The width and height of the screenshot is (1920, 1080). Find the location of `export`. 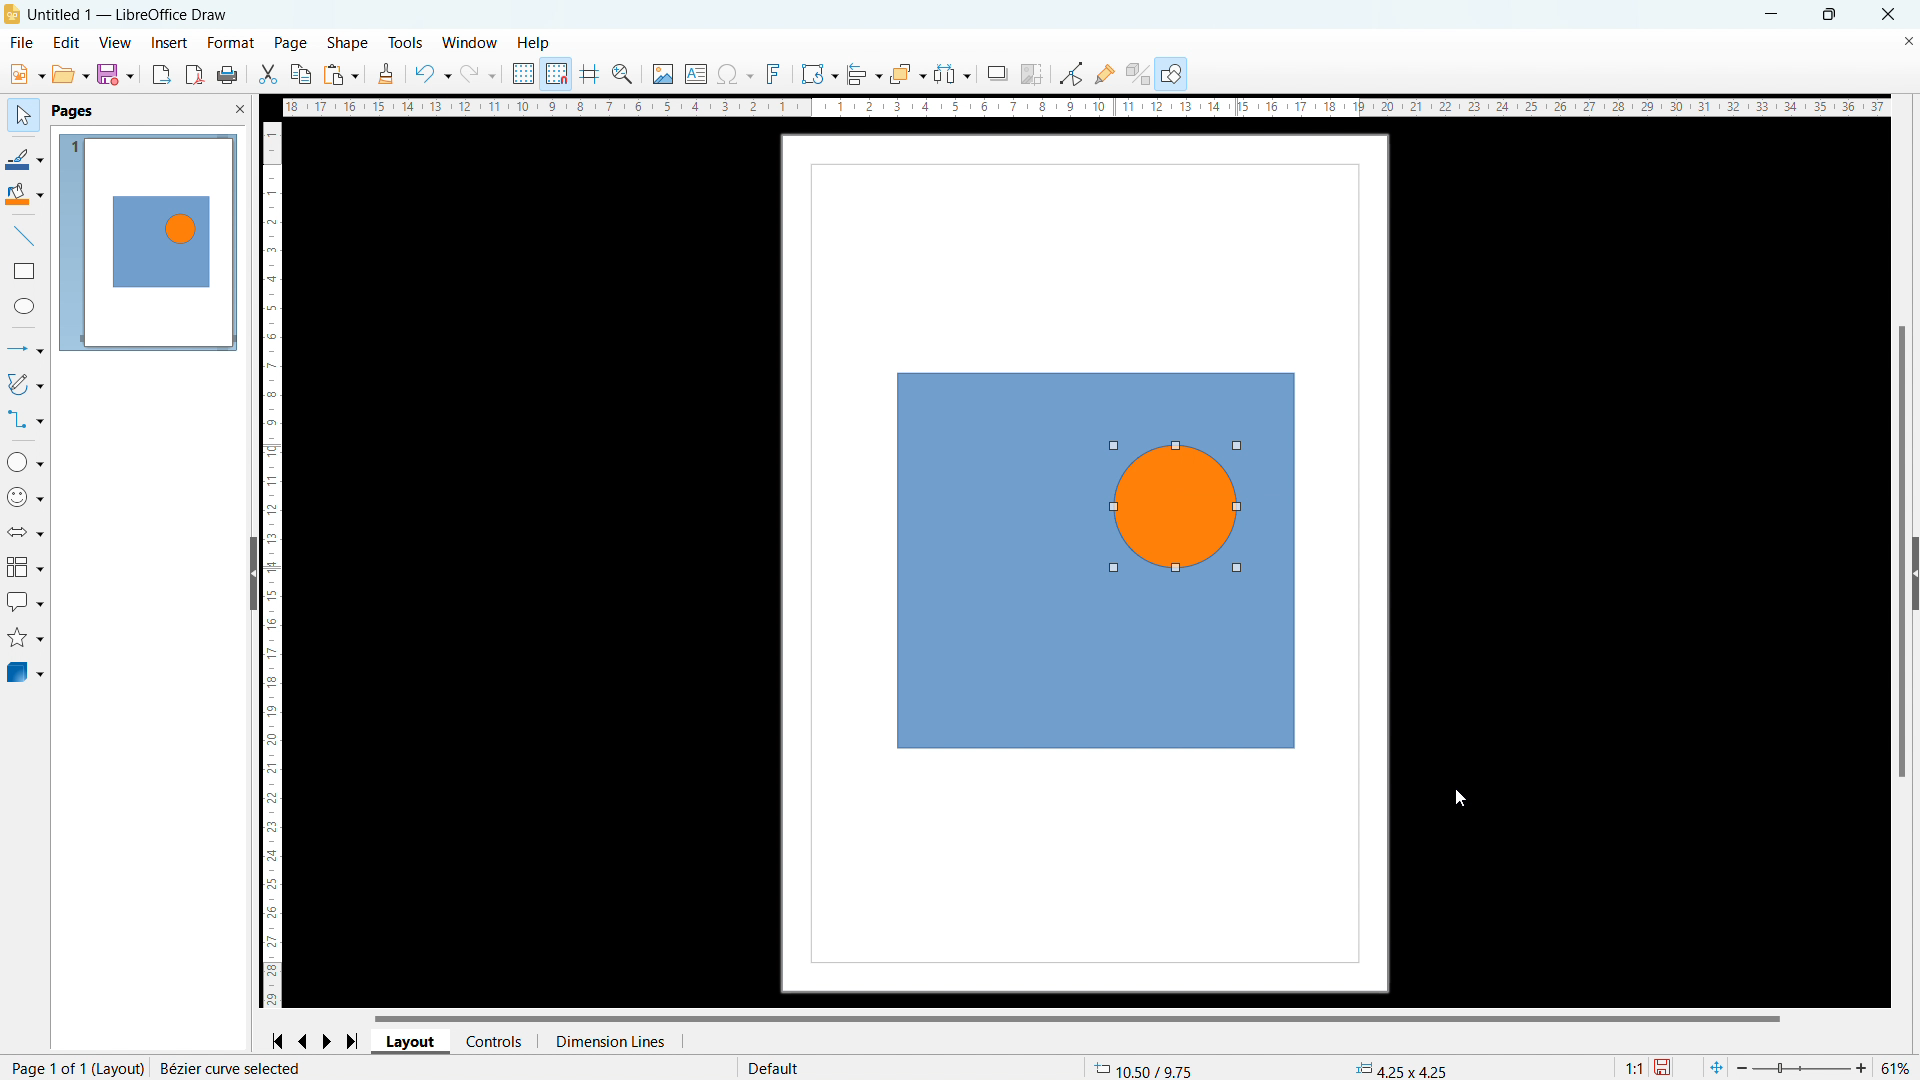

export is located at coordinates (162, 75).